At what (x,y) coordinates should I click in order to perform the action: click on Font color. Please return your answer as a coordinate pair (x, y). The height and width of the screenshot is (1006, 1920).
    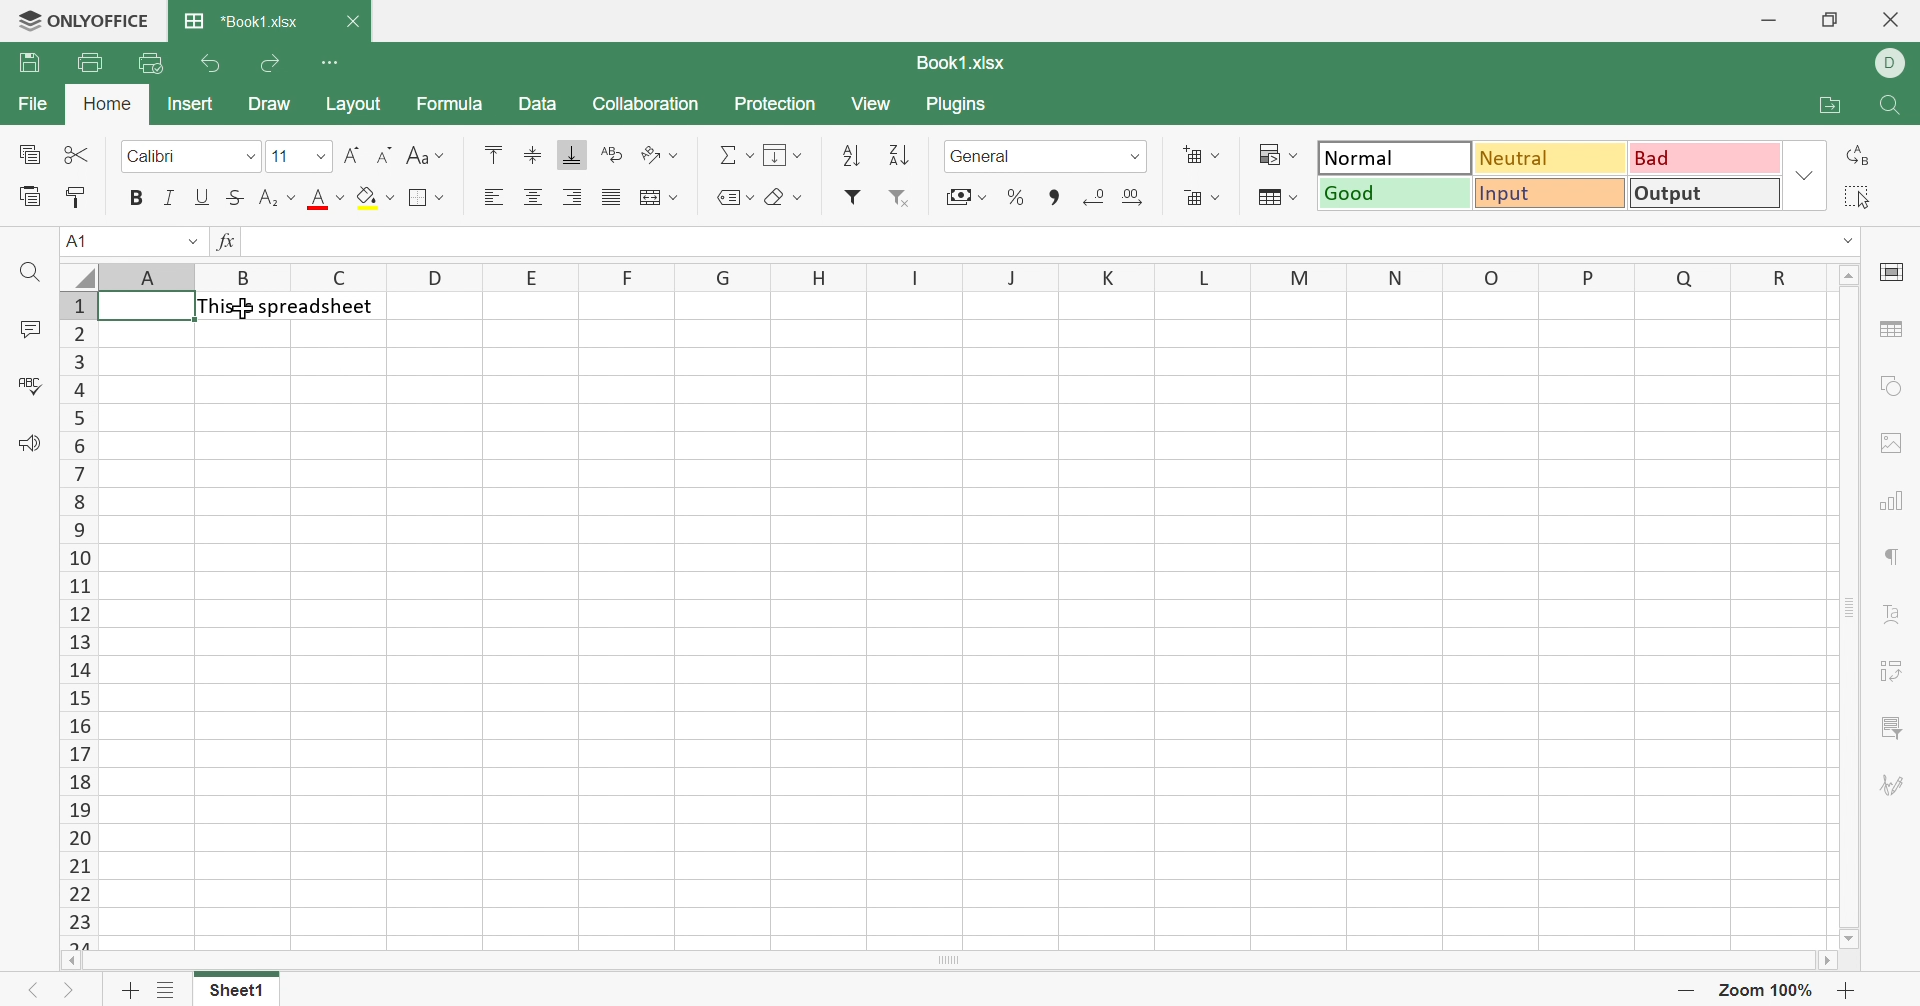
    Looking at the image, I should click on (316, 198).